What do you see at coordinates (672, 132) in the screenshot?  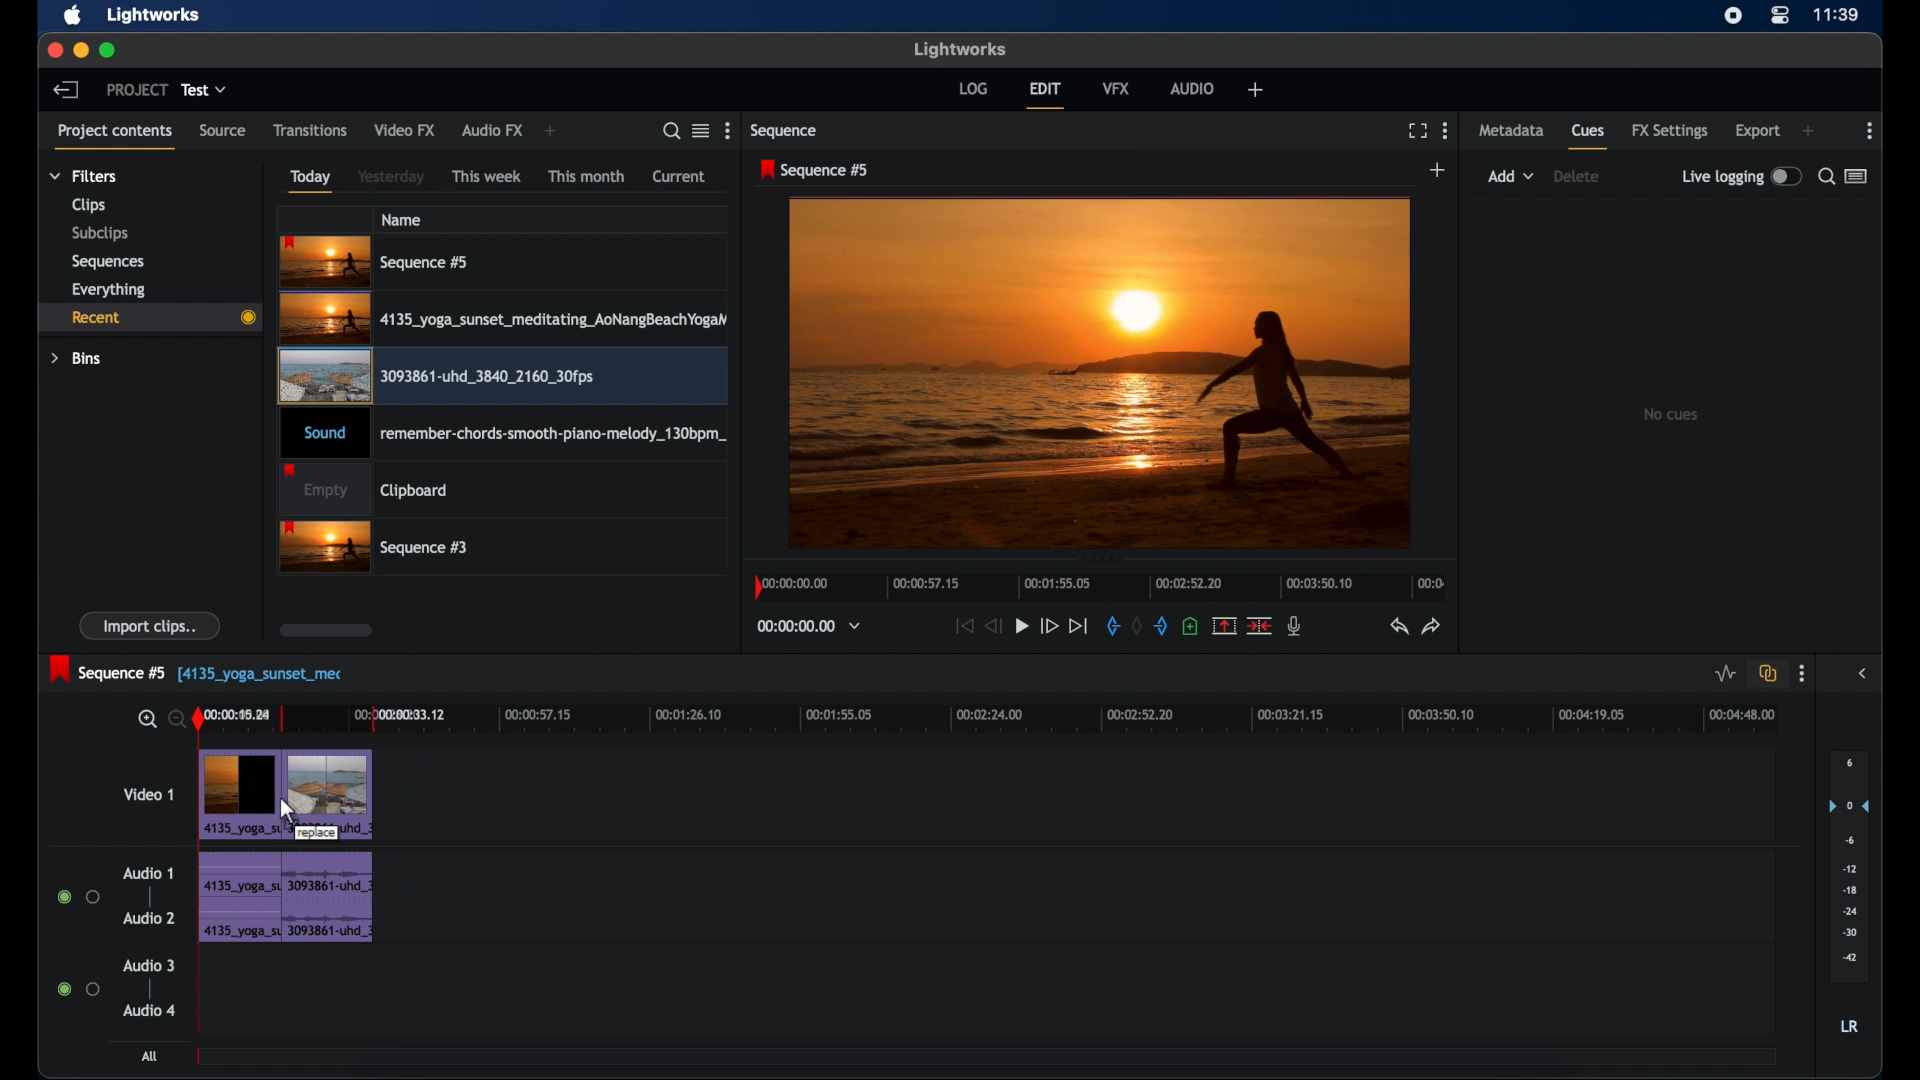 I see `search` at bounding box center [672, 132].